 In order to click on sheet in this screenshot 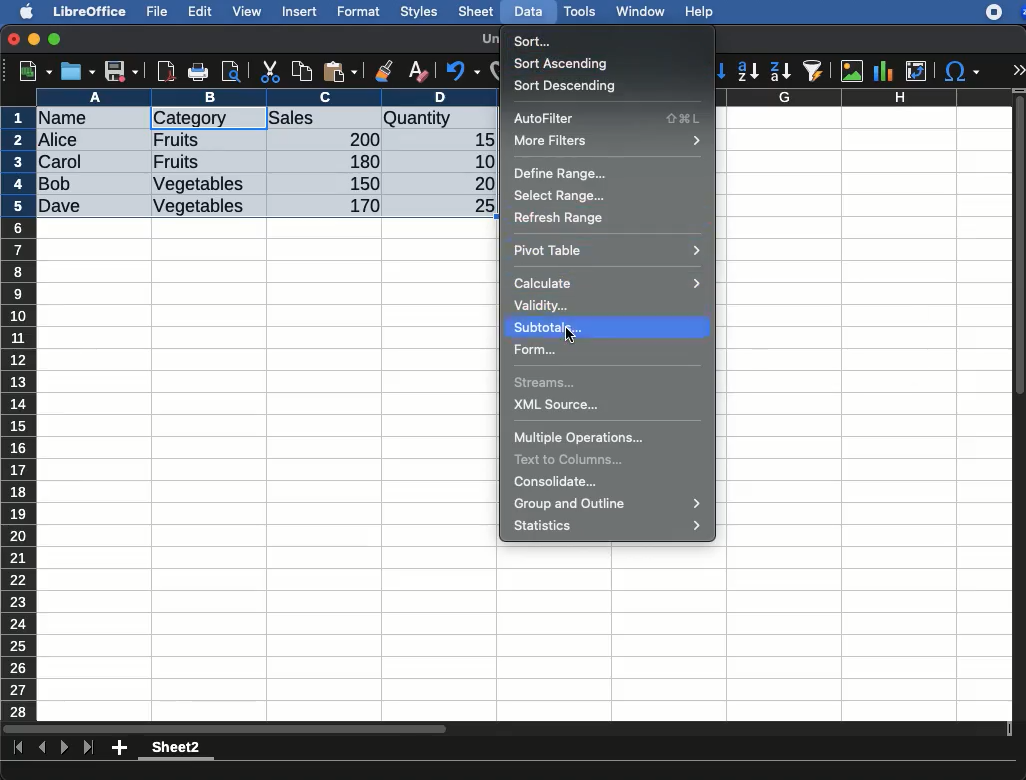, I will do `click(477, 11)`.